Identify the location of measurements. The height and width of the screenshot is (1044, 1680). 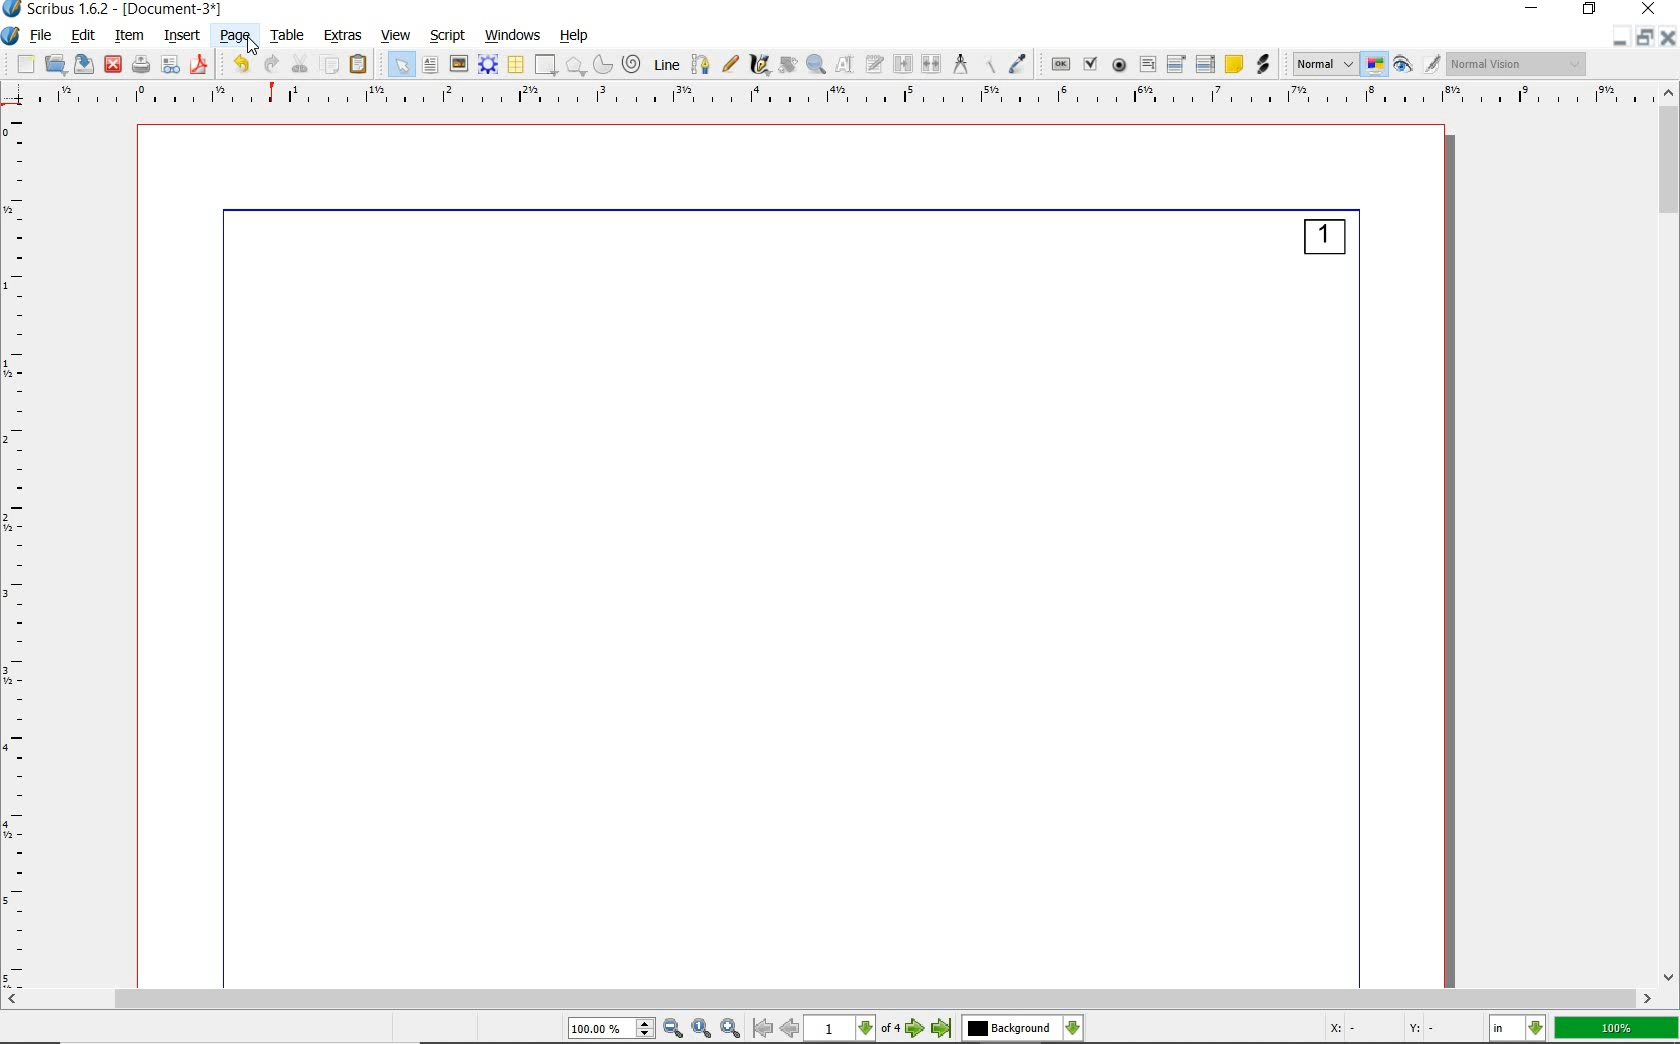
(960, 65).